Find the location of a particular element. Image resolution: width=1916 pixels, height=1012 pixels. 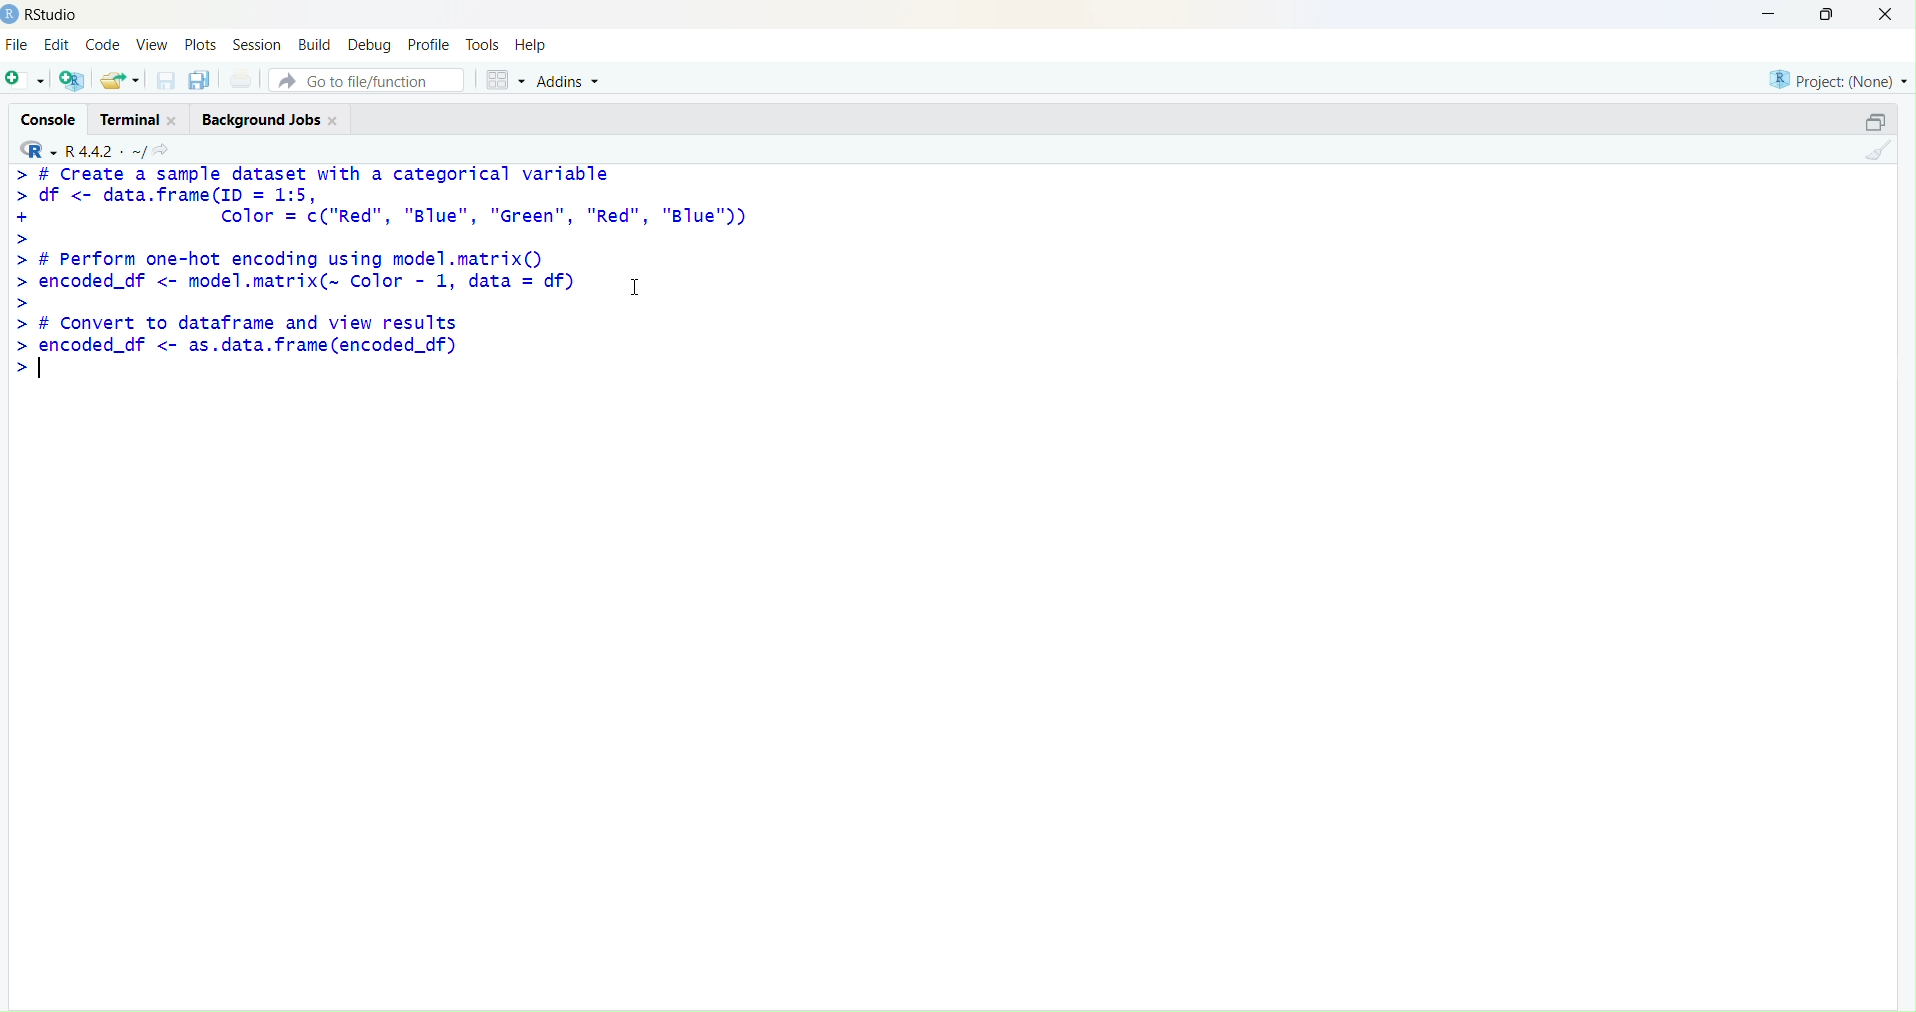

> # Create a sample dataset with a categorical variable> df <- data.frame(ID = 1:5,+ Color = c("Red", "Blue", "Green", "Red", "Blue"))>> # Perform one-hot encoding using model.matrix()> encoded_df <- model.matrix(~ Color - 1, data = df) 1>> # Convert to dataframe and view results> encoded_df <- as.data.frame(encoded_df) is located at coordinates (386, 273).